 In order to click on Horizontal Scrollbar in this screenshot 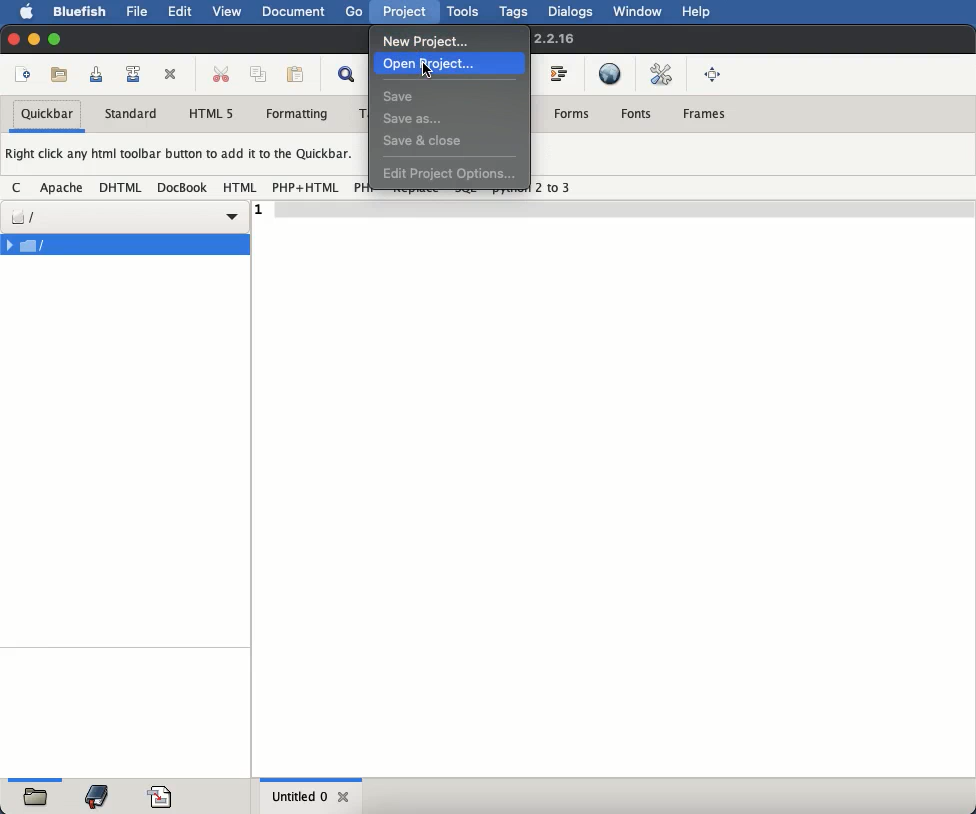, I will do `click(309, 779)`.